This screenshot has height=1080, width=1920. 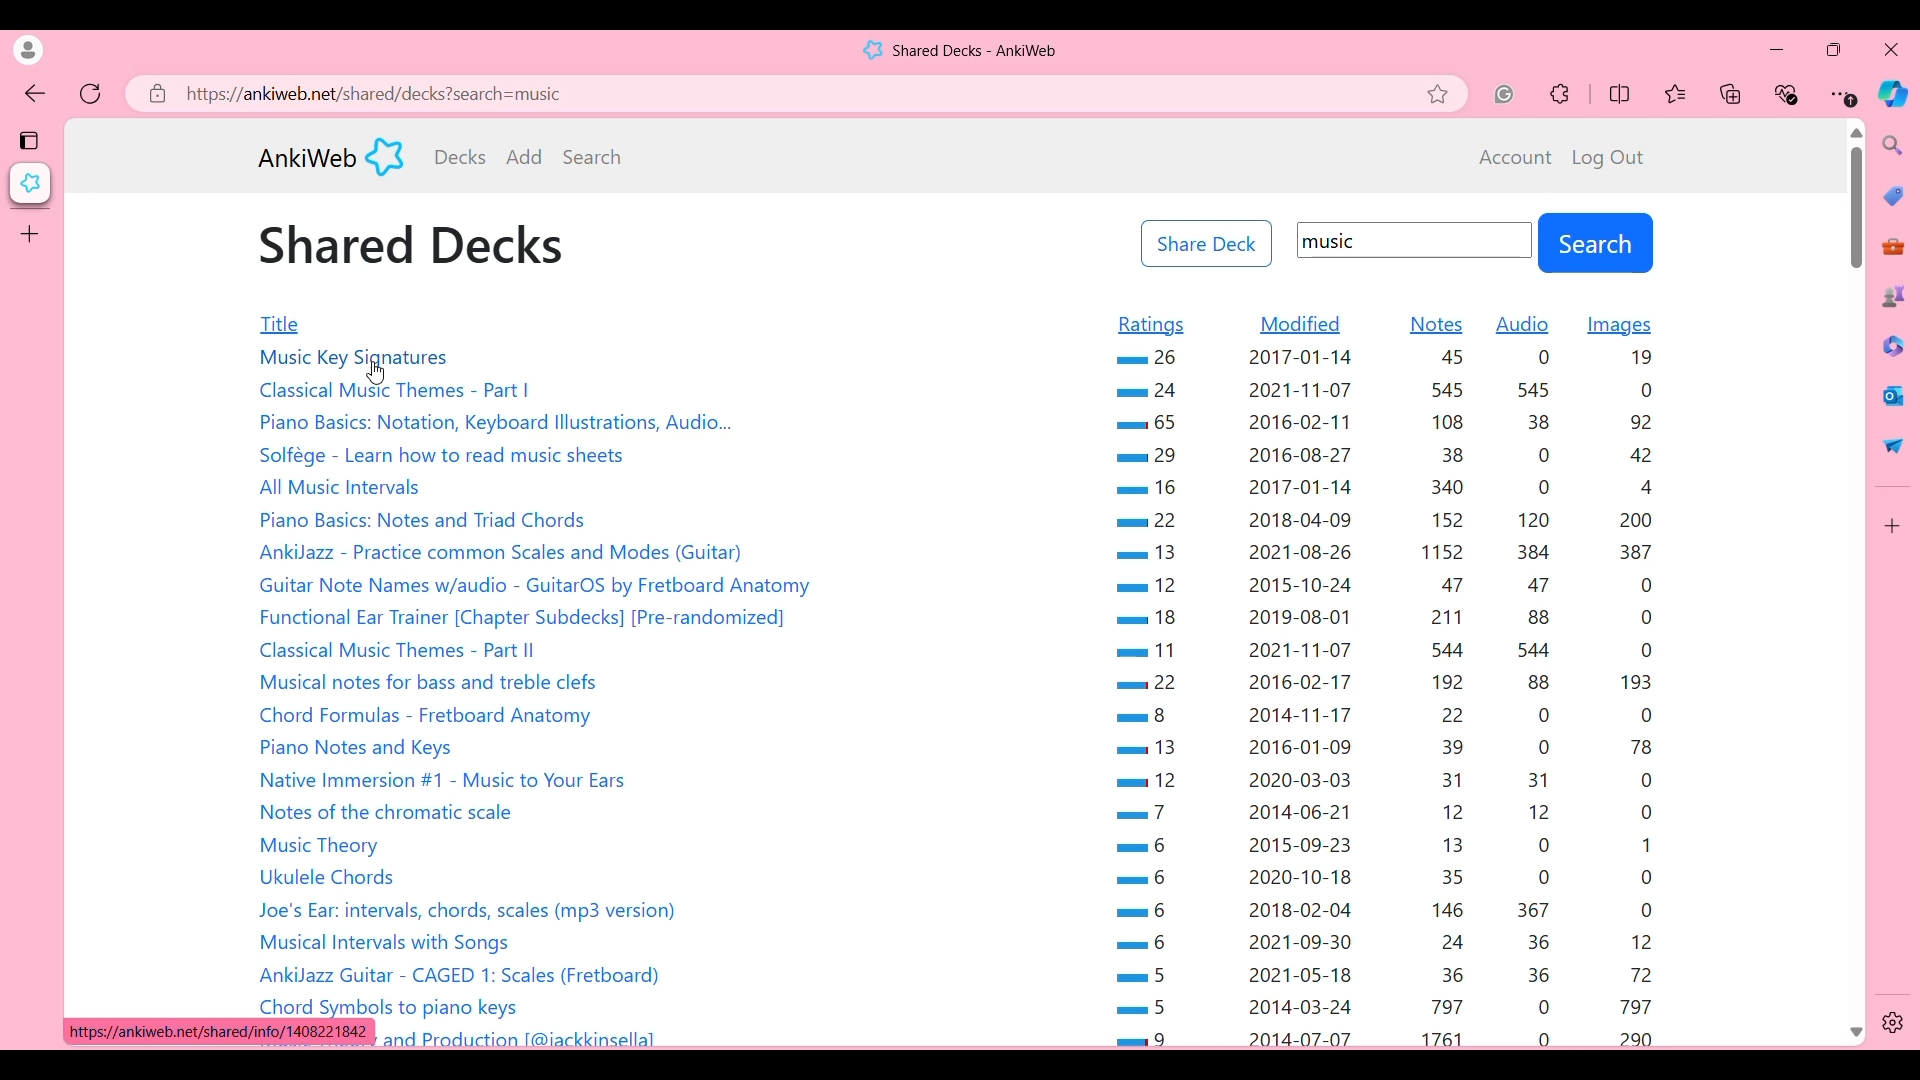 What do you see at coordinates (1437, 325) in the screenshot?
I see `Notes` at bounding box center [1437, 325].